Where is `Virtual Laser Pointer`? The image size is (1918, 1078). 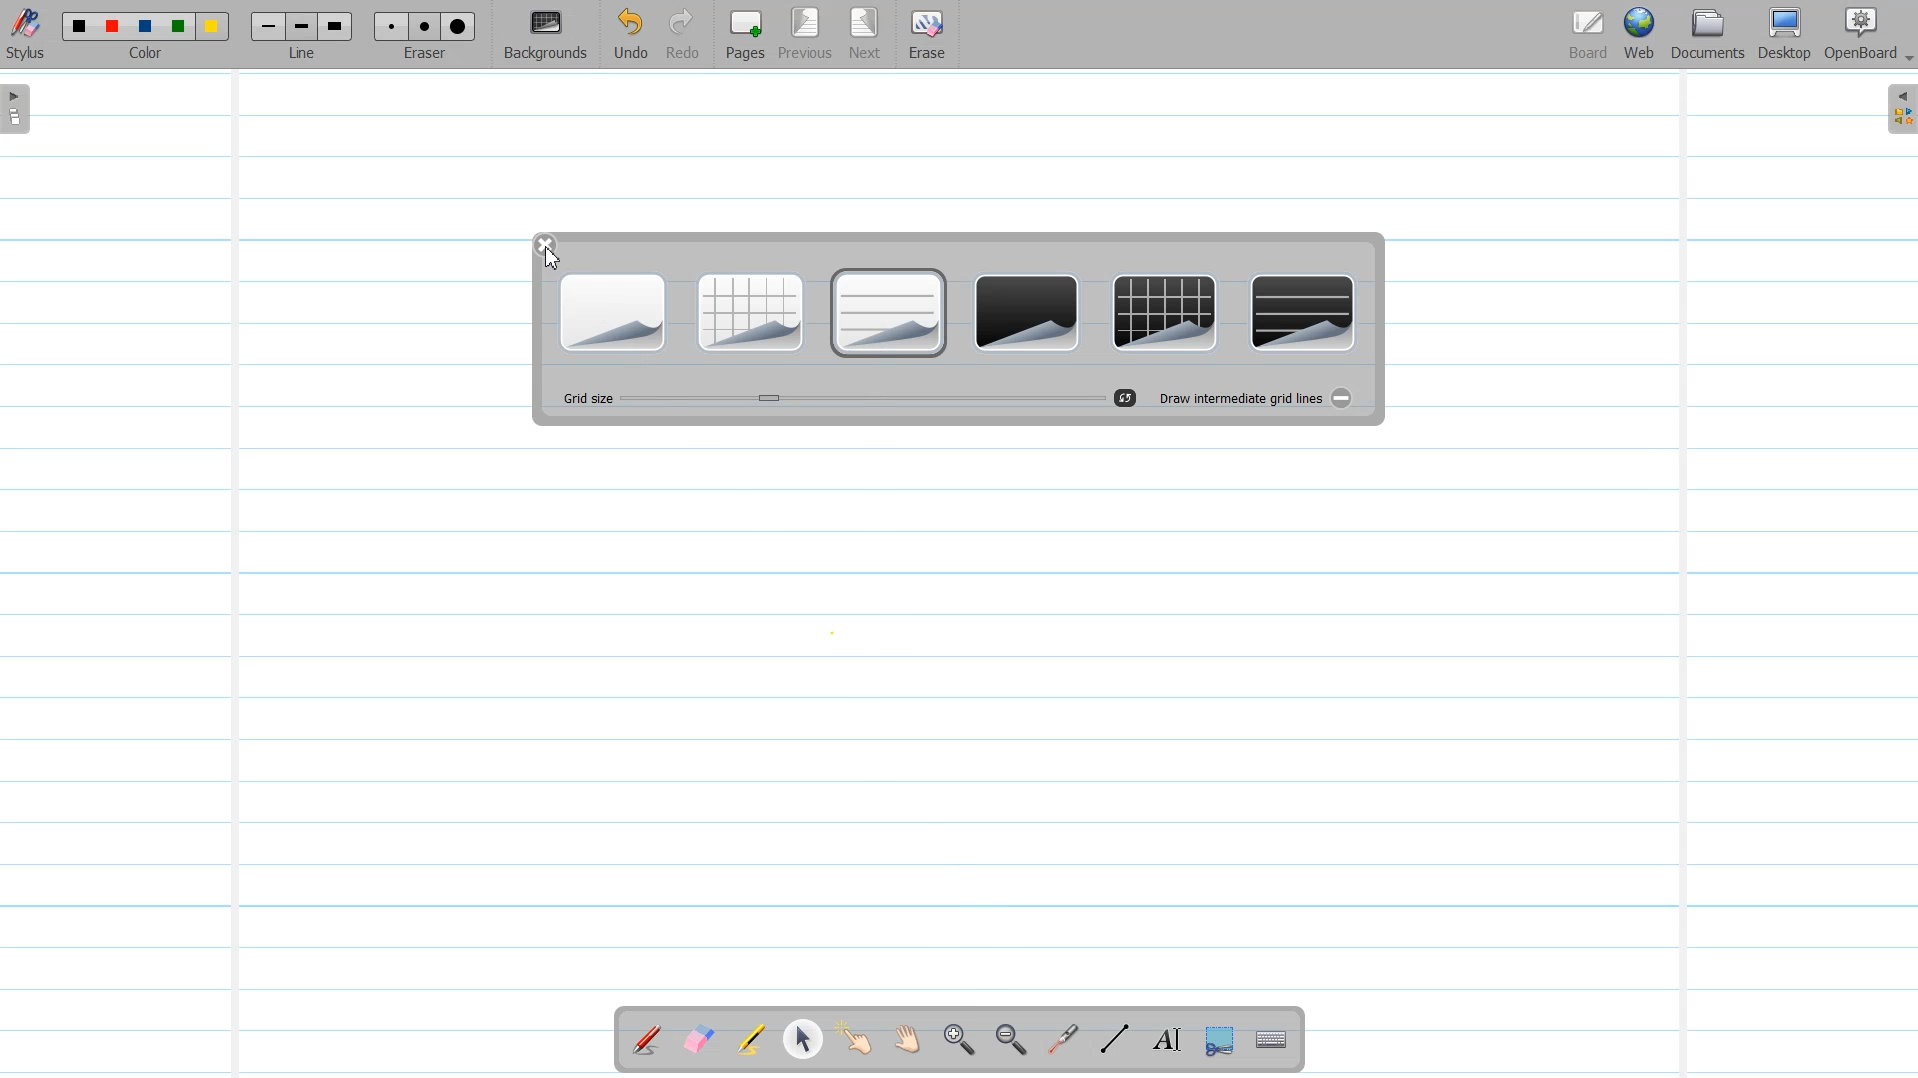
Virtual Laser Pointer is located at coordinates (1058, 1041).